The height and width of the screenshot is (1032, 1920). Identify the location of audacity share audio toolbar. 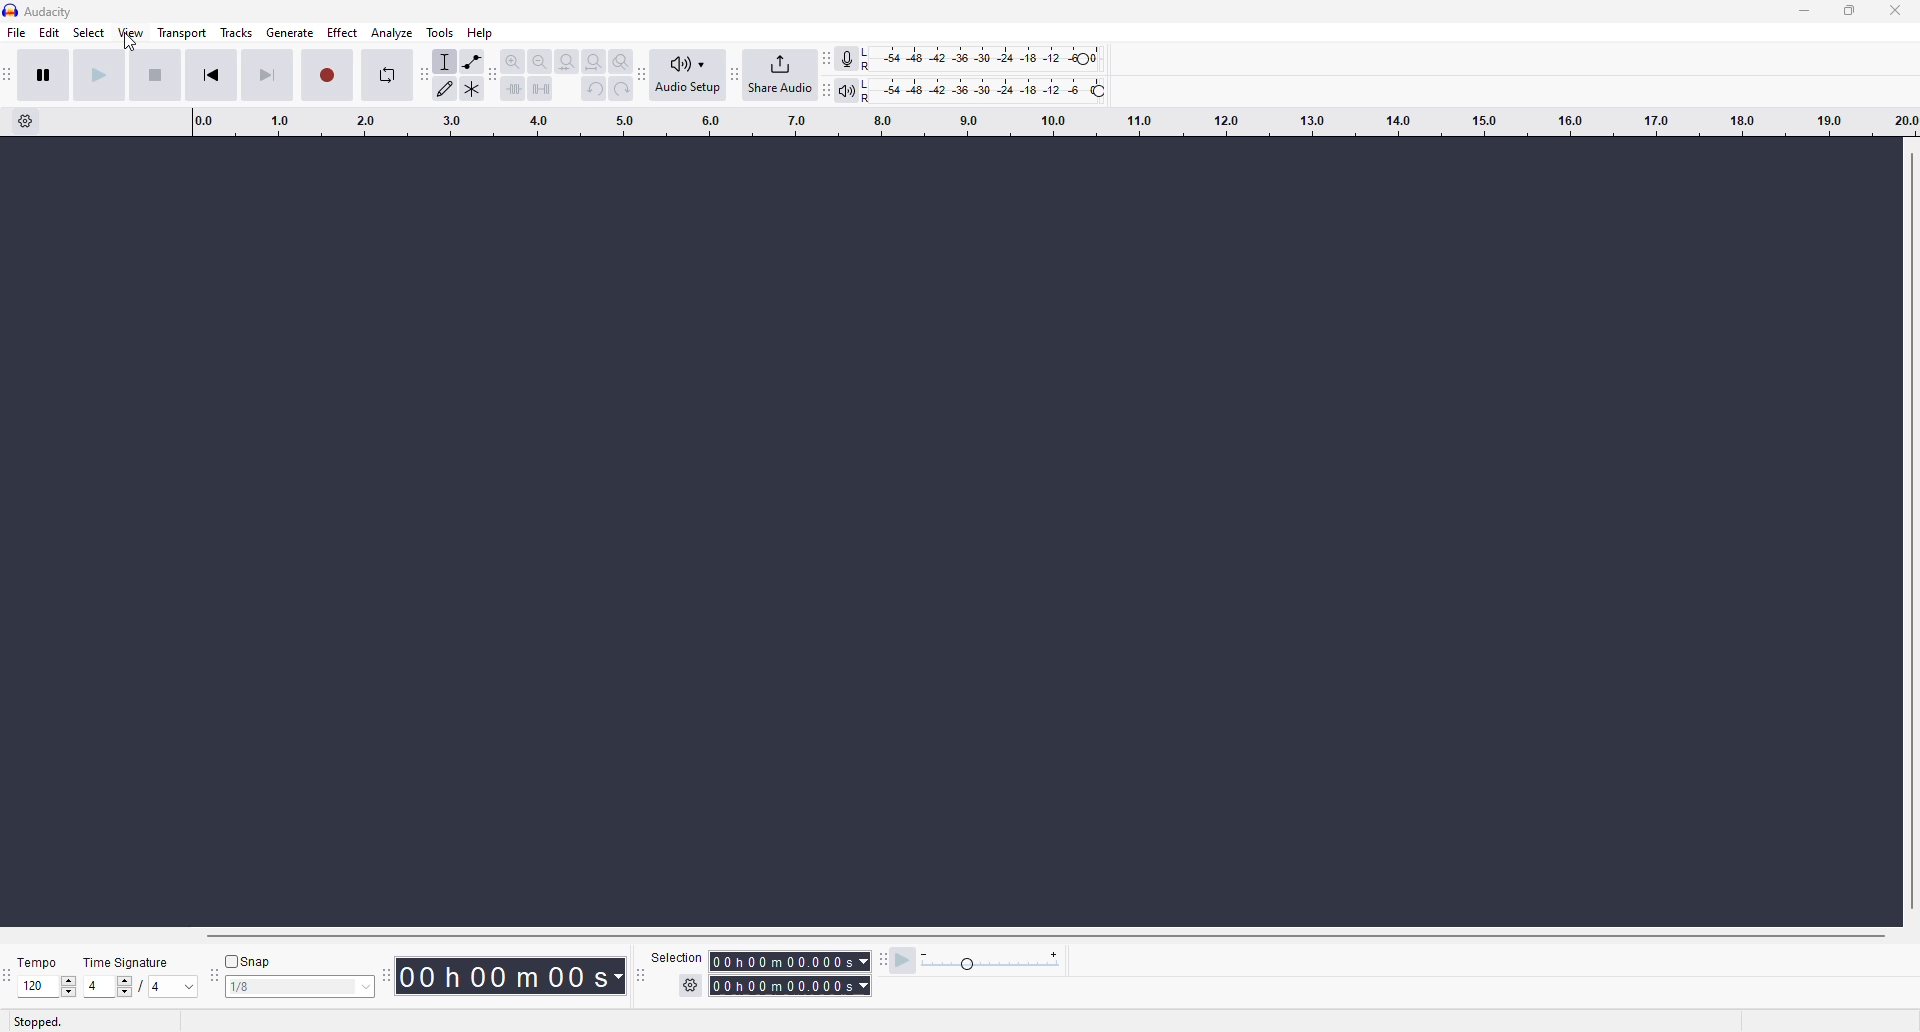
(734, 76).